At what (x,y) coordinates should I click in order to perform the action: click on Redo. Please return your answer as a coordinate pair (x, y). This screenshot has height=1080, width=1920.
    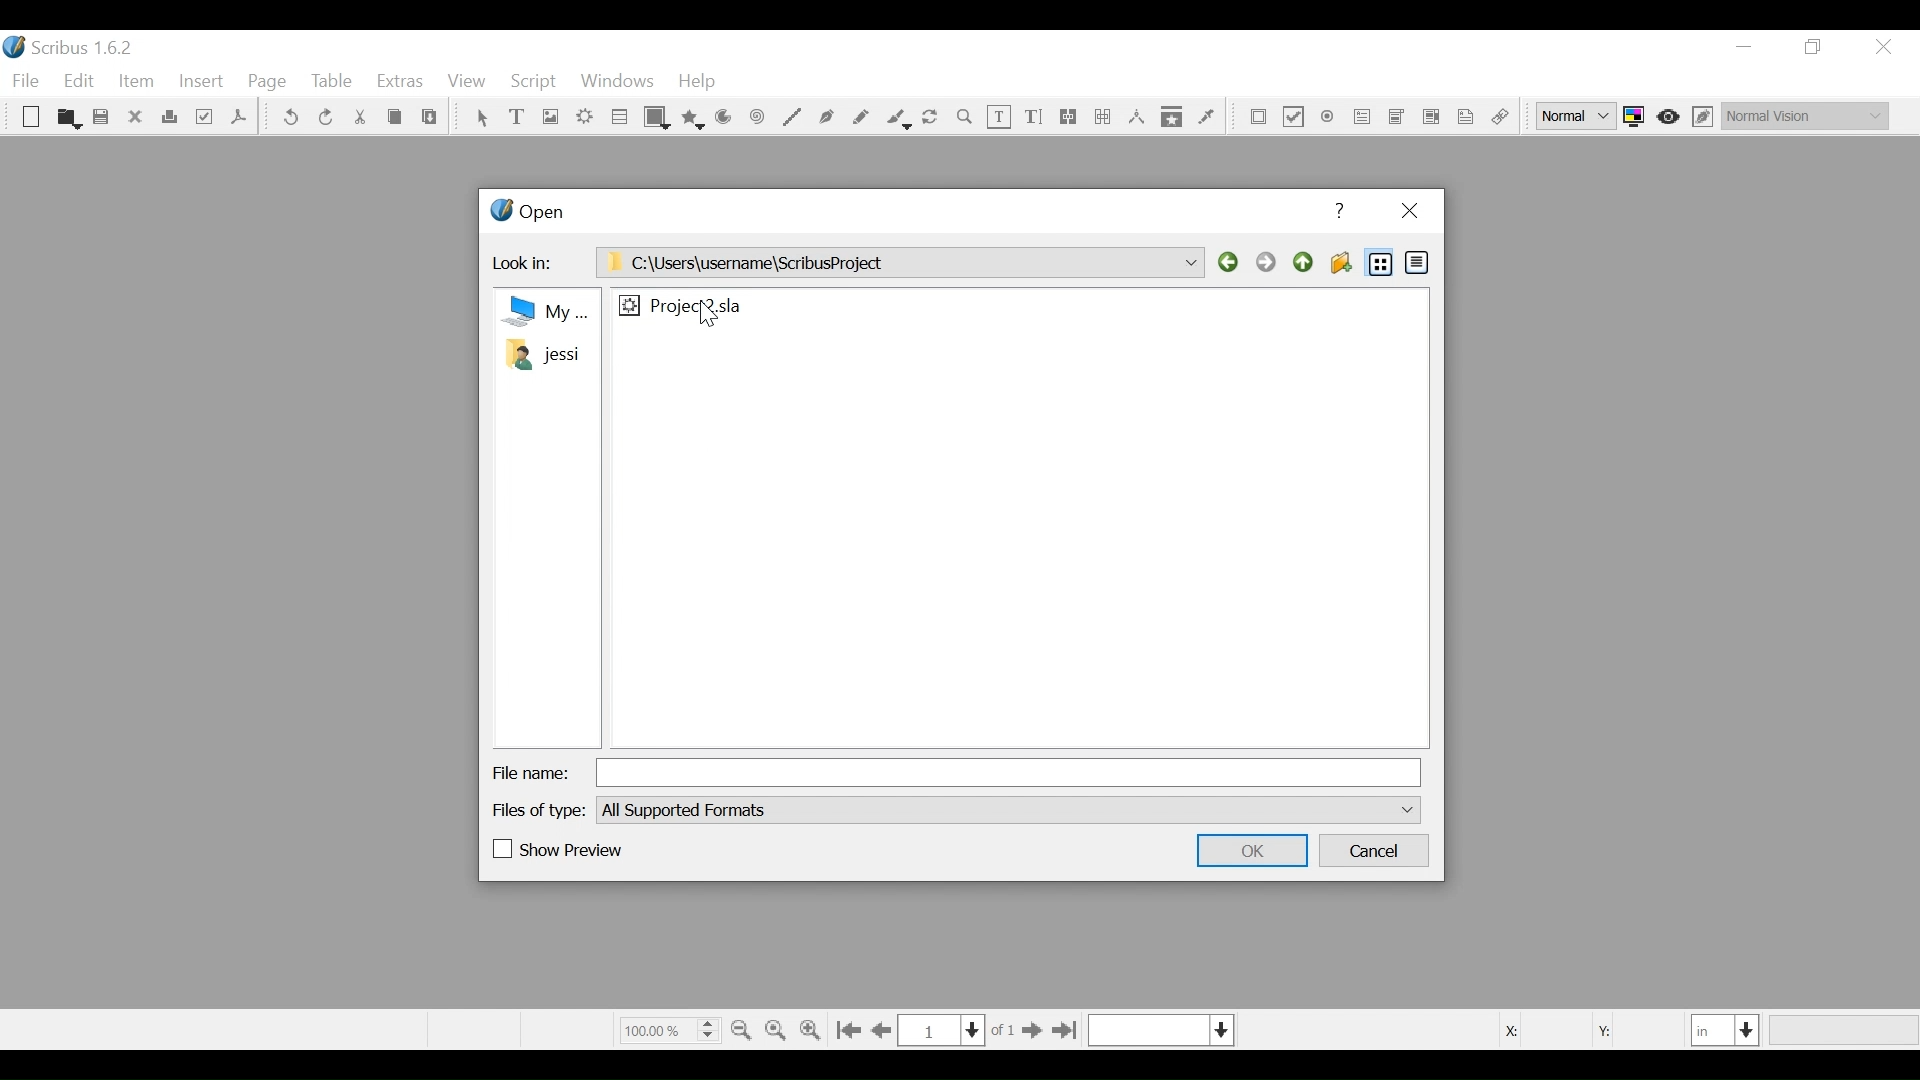
    Looking at the image, I should click on (325, 116).